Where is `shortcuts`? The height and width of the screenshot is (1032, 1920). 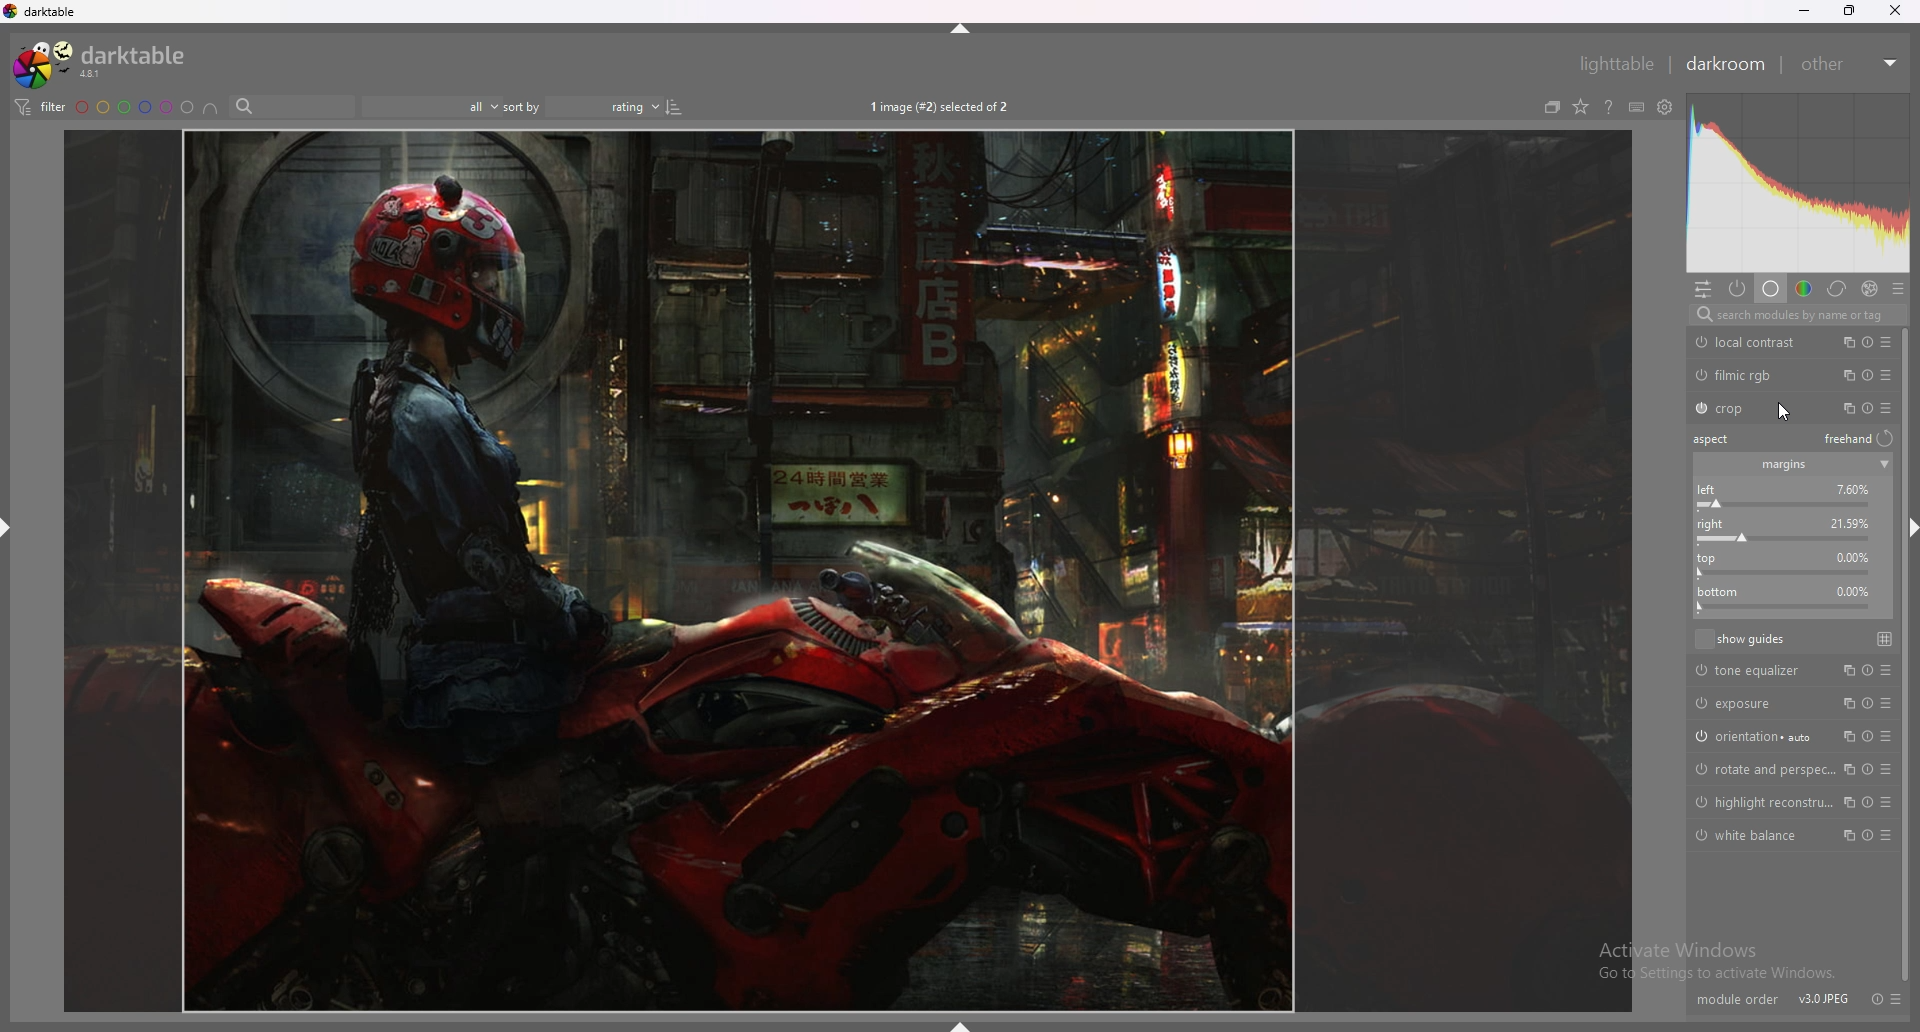
shortcuts is located at coordinates (1637, 107).